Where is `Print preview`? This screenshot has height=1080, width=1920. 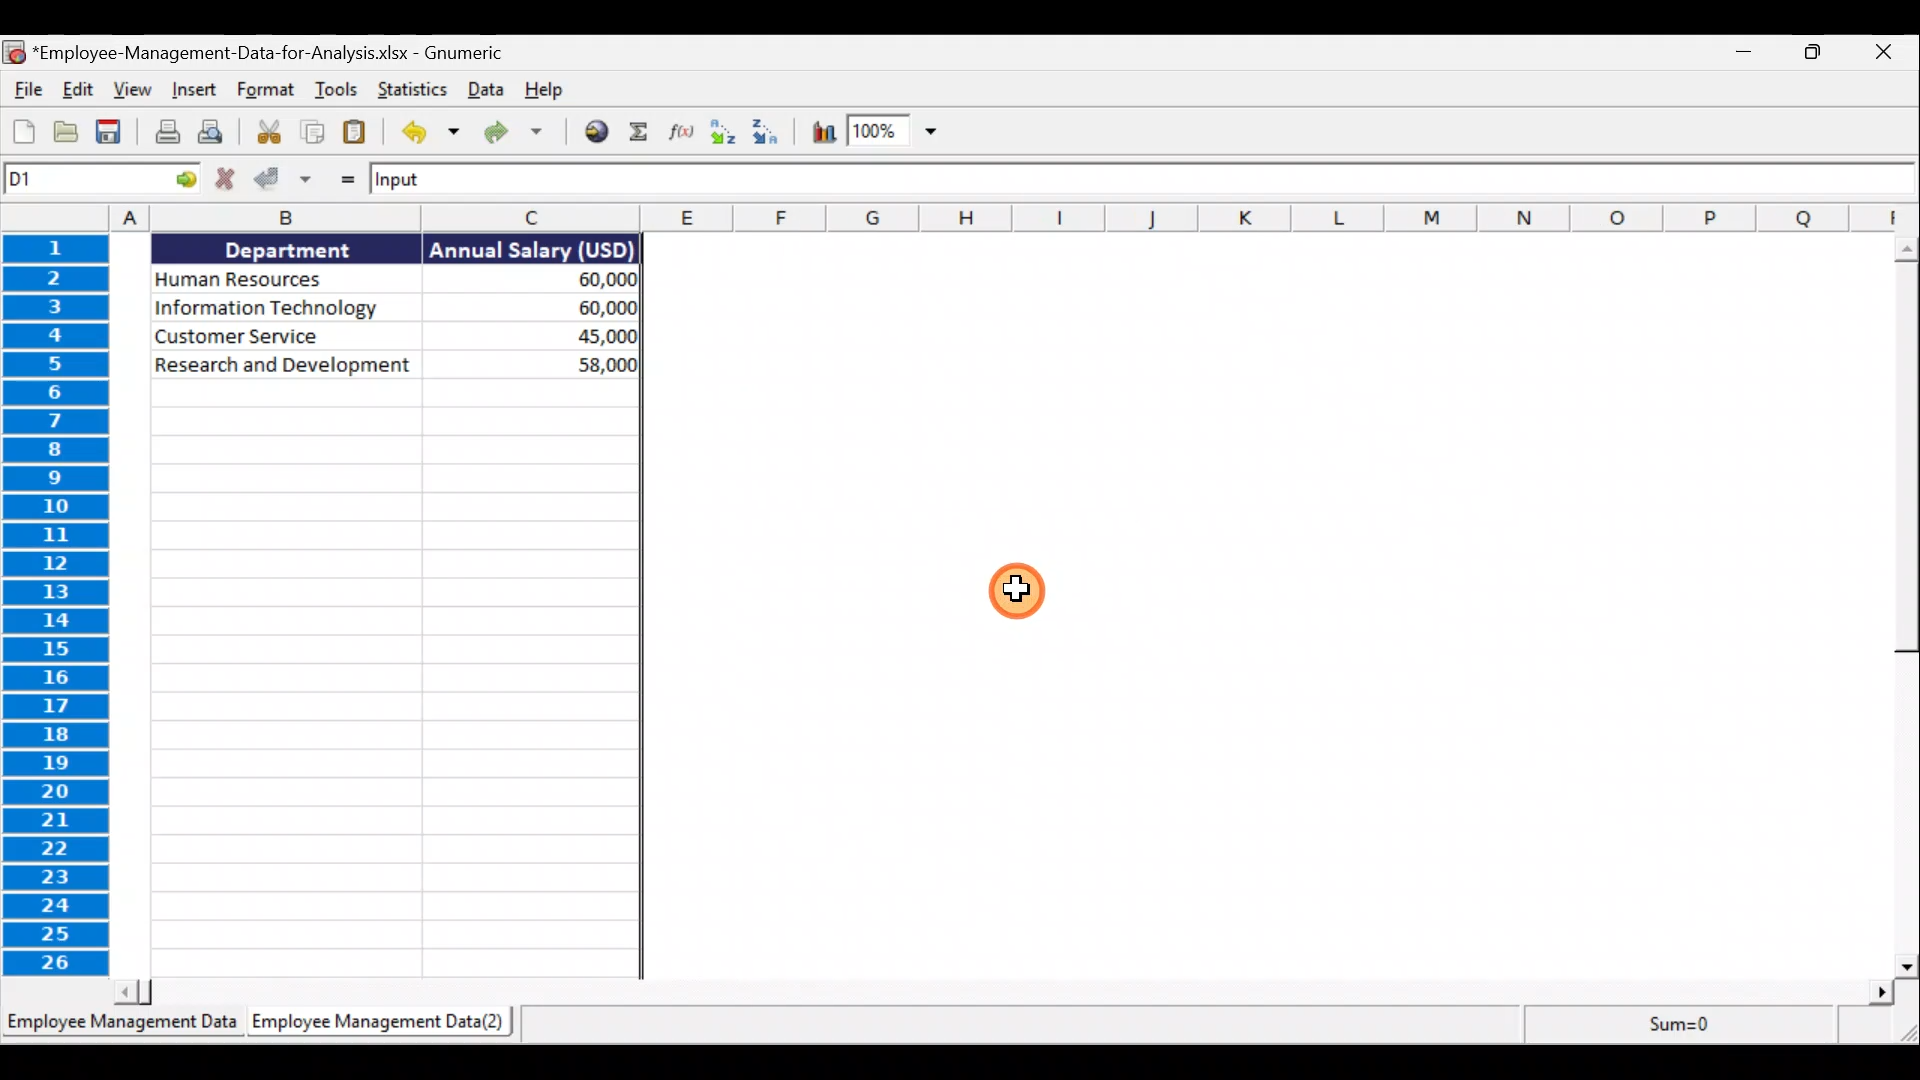 Print preview is located at coordinates (214, 133).